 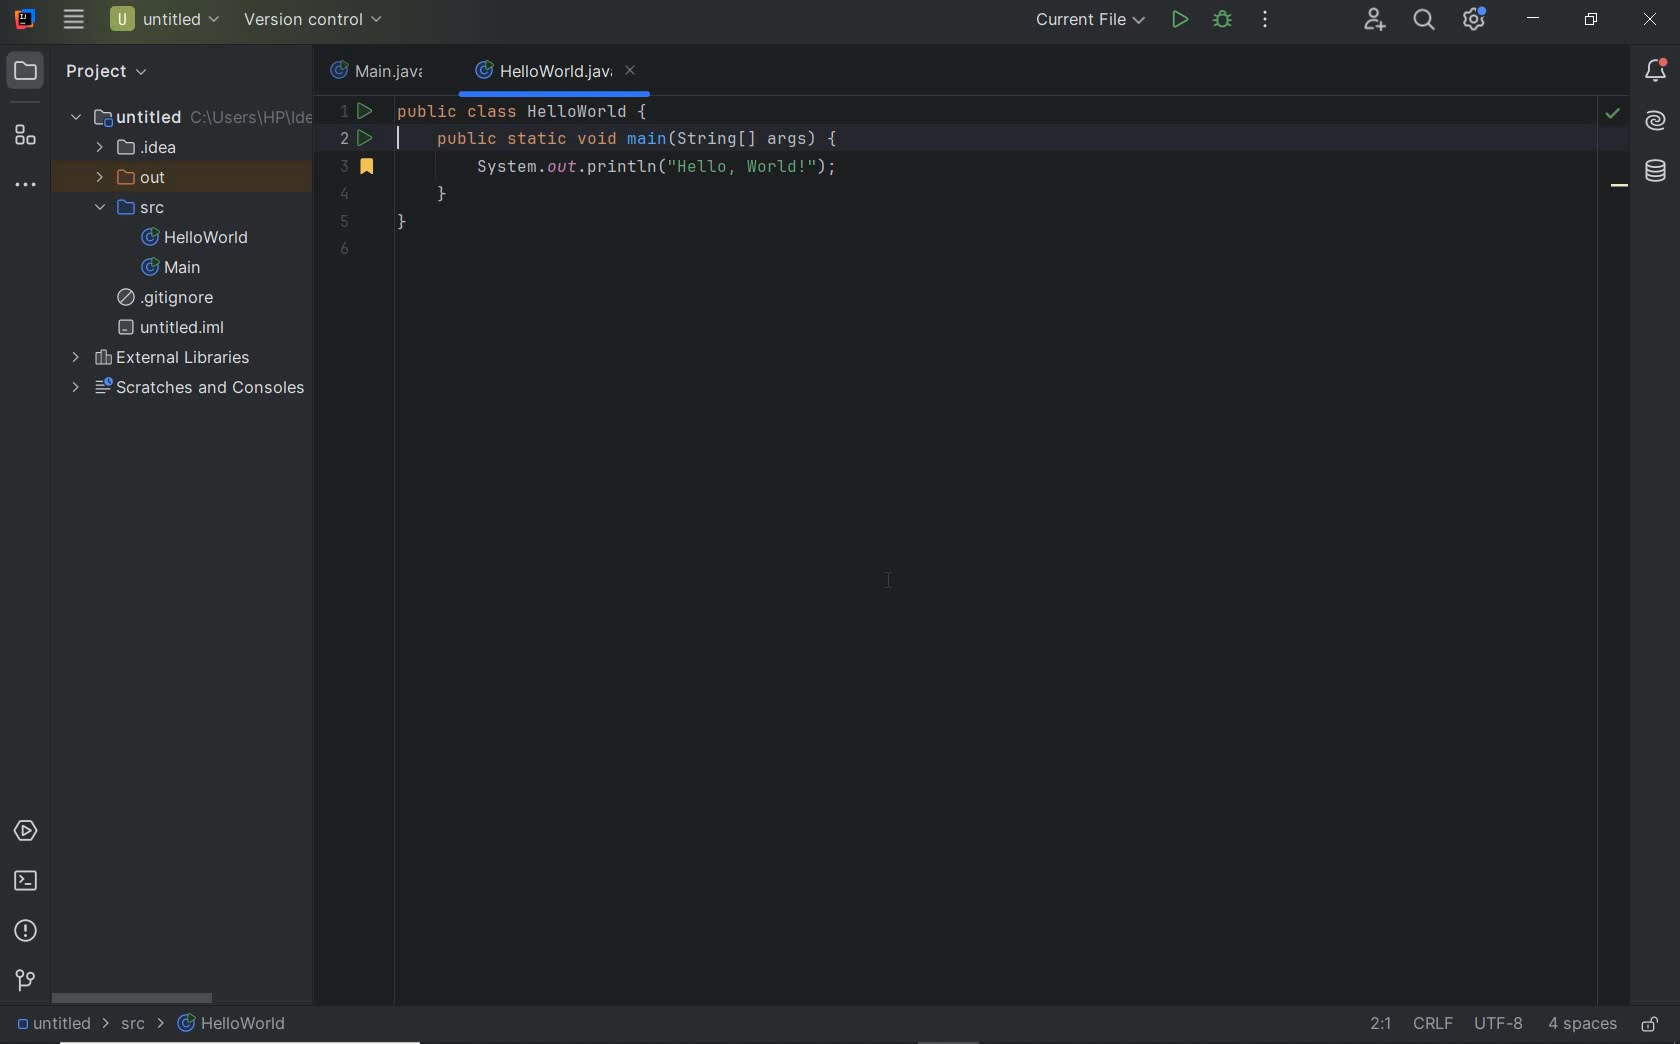 I want to click on untitled, so click(x=172, y=328).